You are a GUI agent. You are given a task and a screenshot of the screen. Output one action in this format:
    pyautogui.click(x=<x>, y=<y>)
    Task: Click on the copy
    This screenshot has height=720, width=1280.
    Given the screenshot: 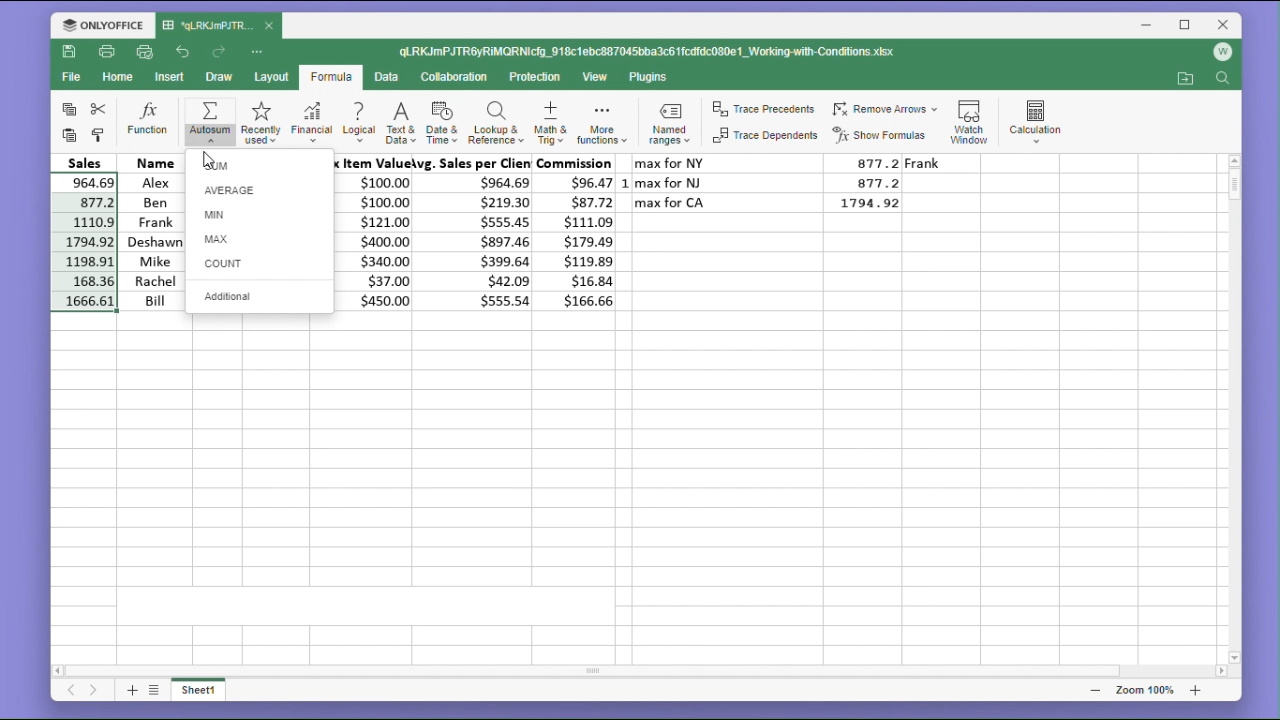 What is the action you would take?
    pyautogui.click(x=66, y=110)
    